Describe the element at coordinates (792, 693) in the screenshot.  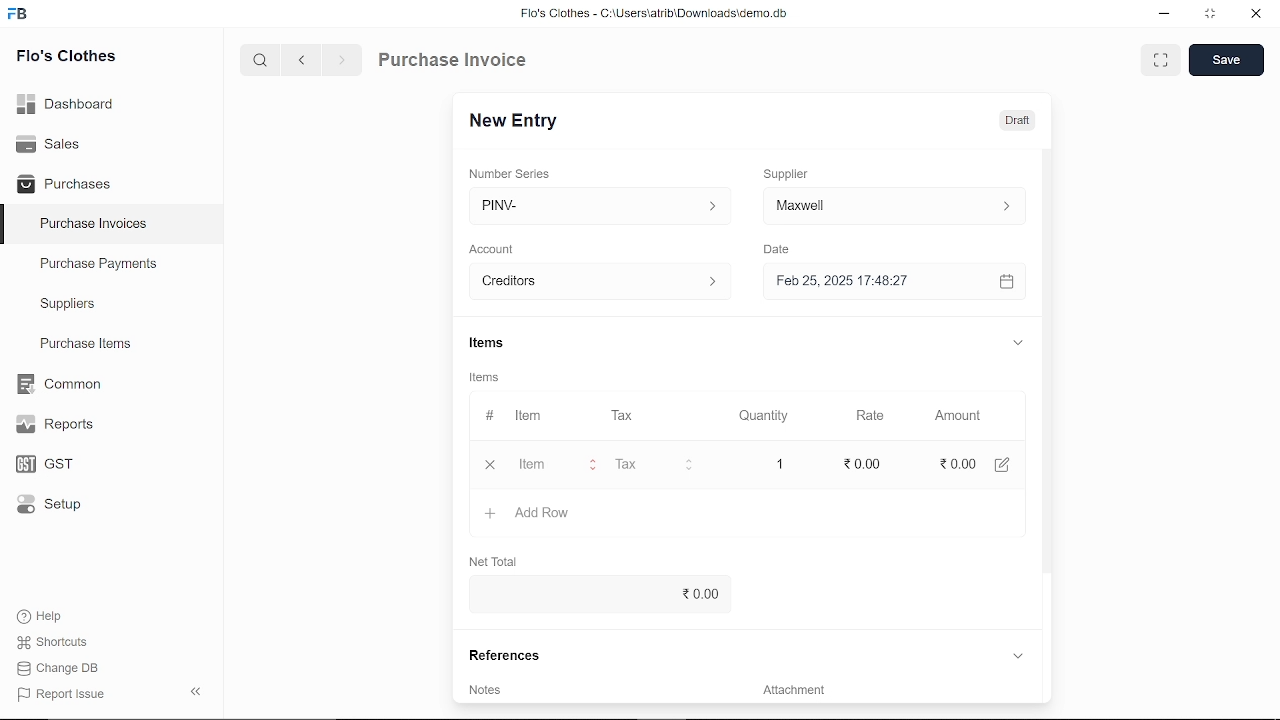
I see `‘Attachment` at that location.